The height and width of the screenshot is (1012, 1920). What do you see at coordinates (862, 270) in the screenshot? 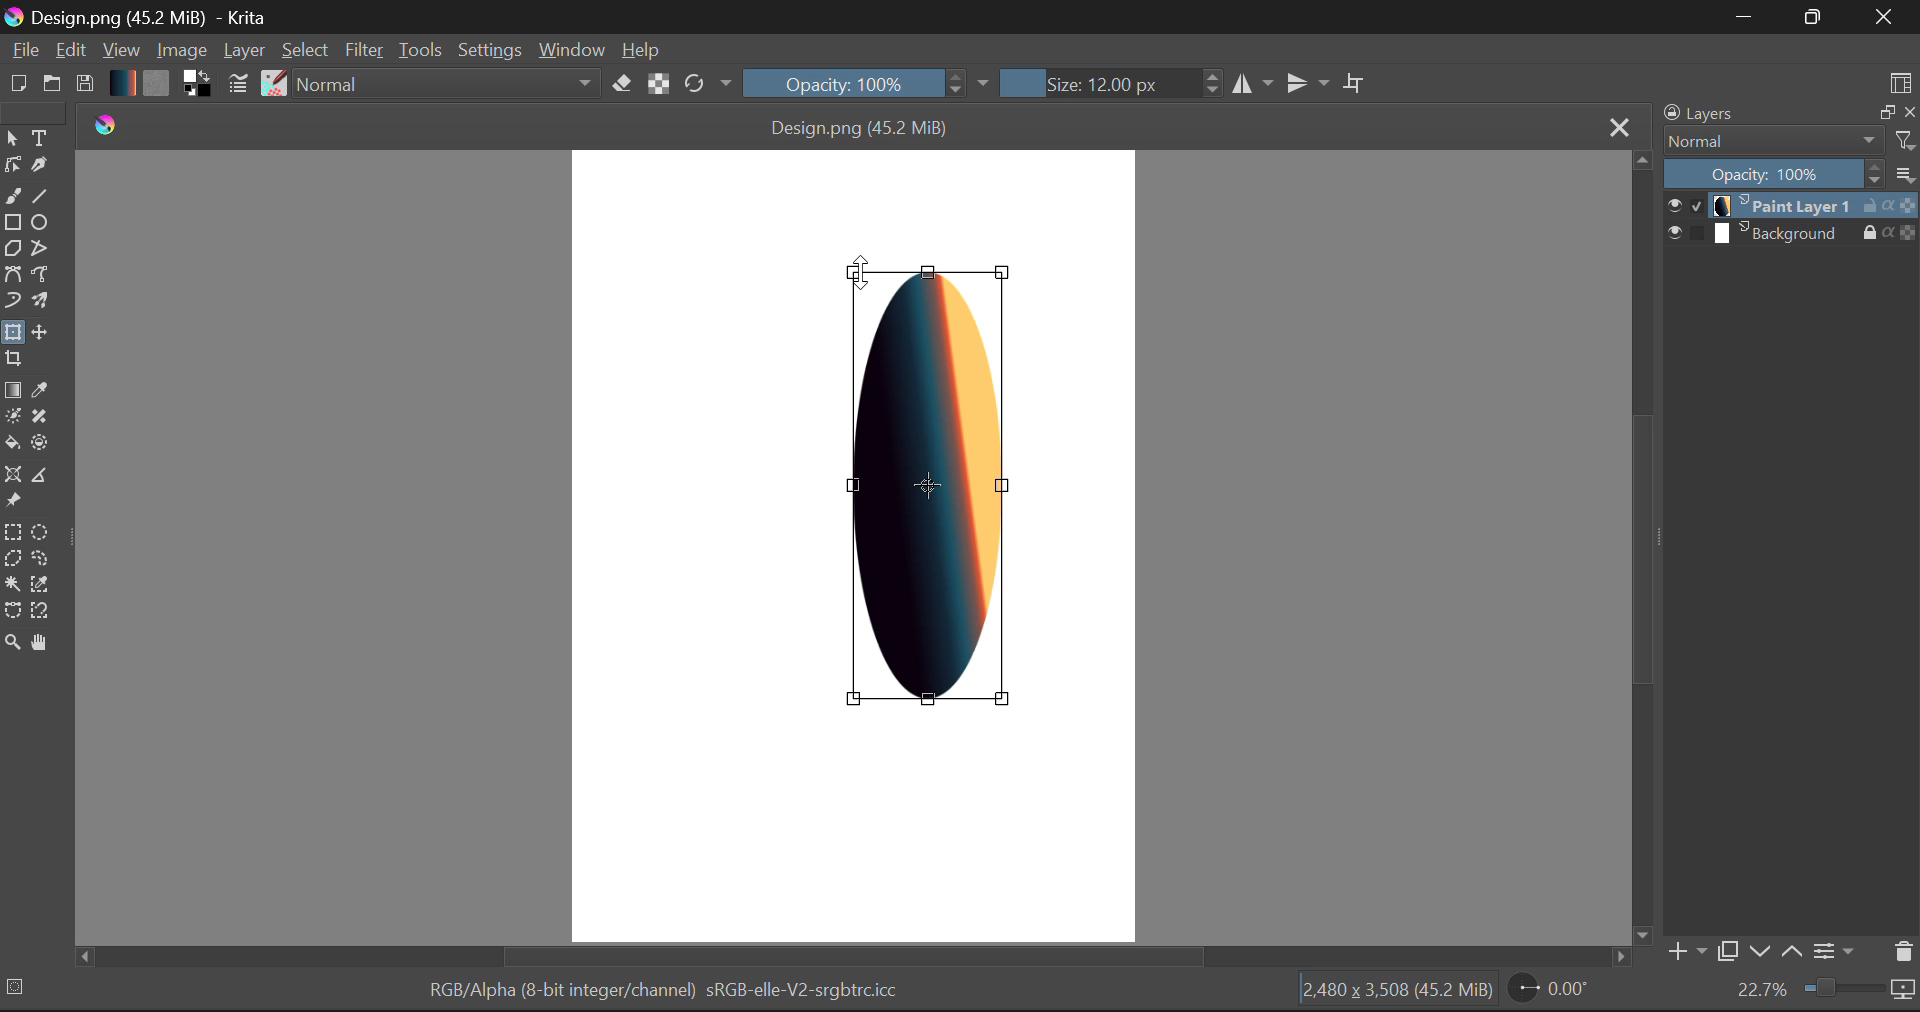
I see `Cursor Position AFTER_LAST_ACTION` at bounding box center [862, 270].